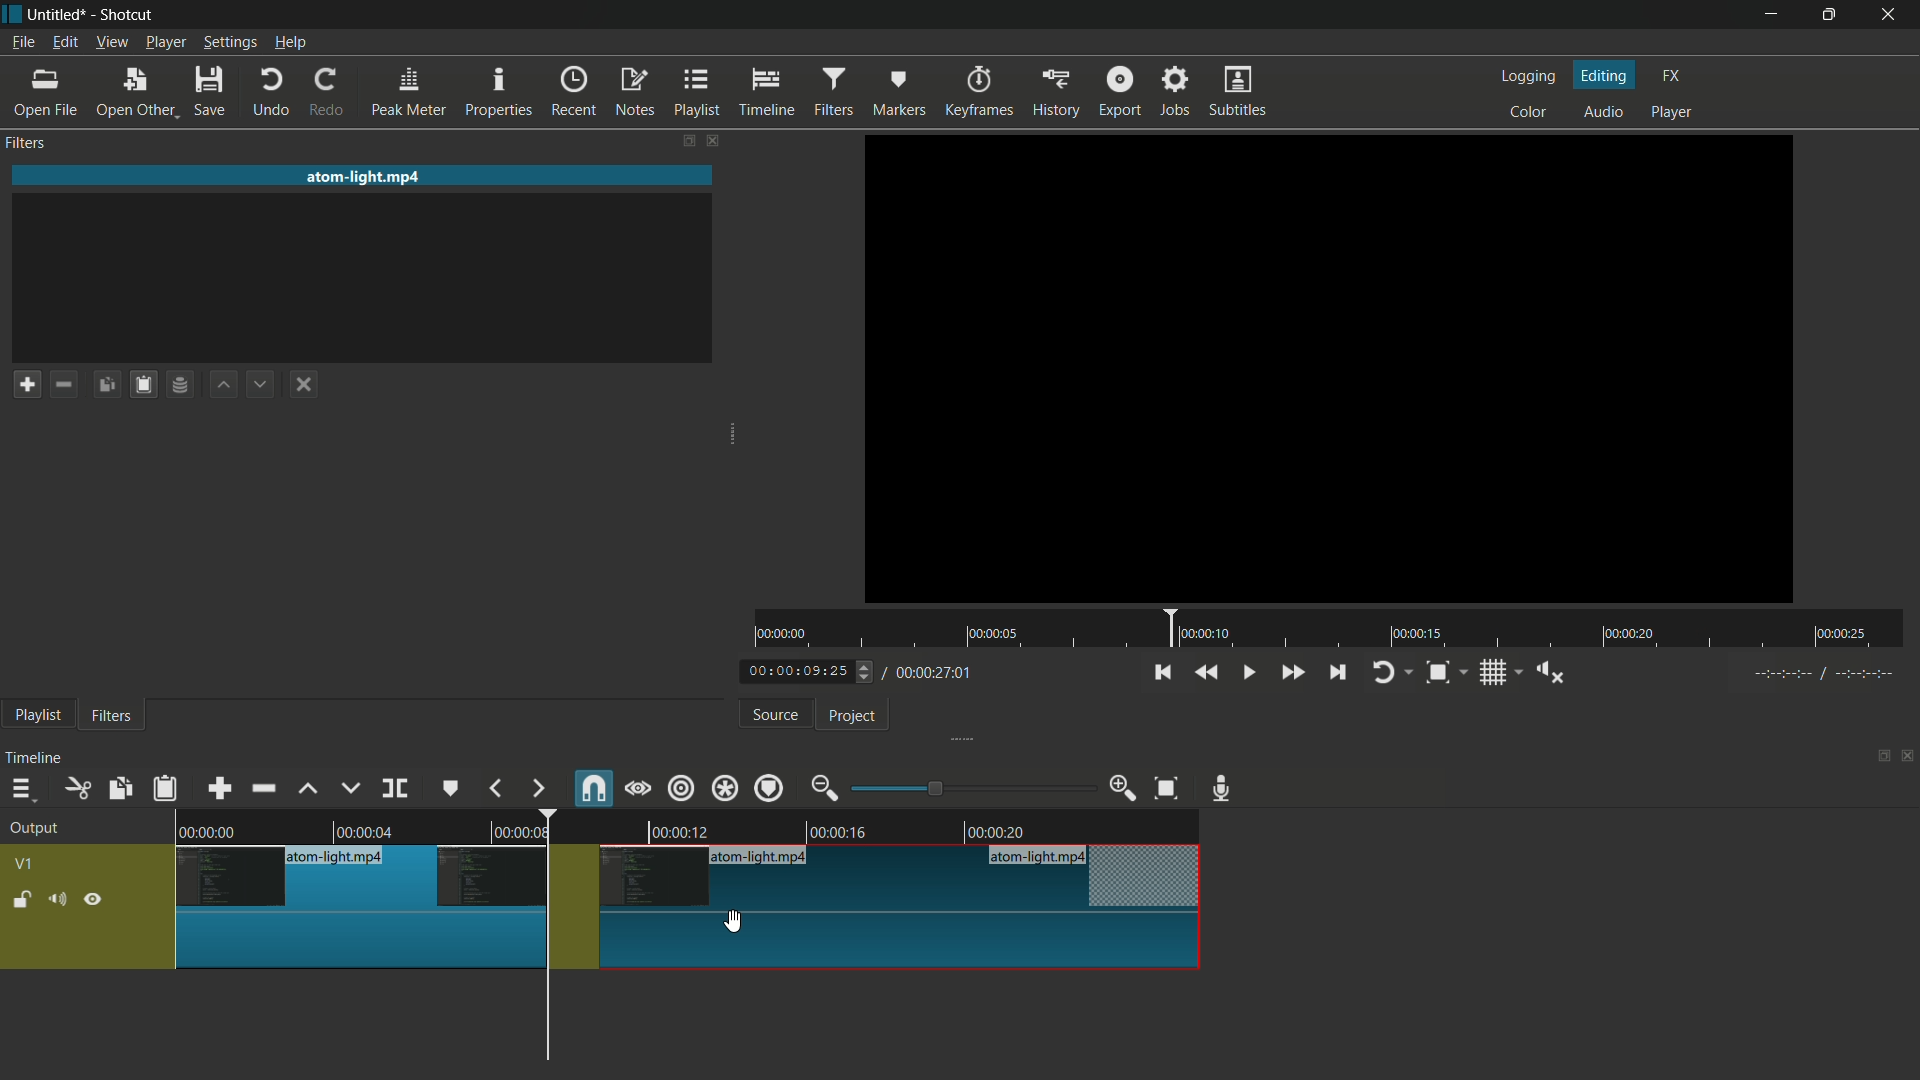  What do you see at coordinates (350, 788) in the screenshot?
I see `overwrite` at bounding box center [350, 788].